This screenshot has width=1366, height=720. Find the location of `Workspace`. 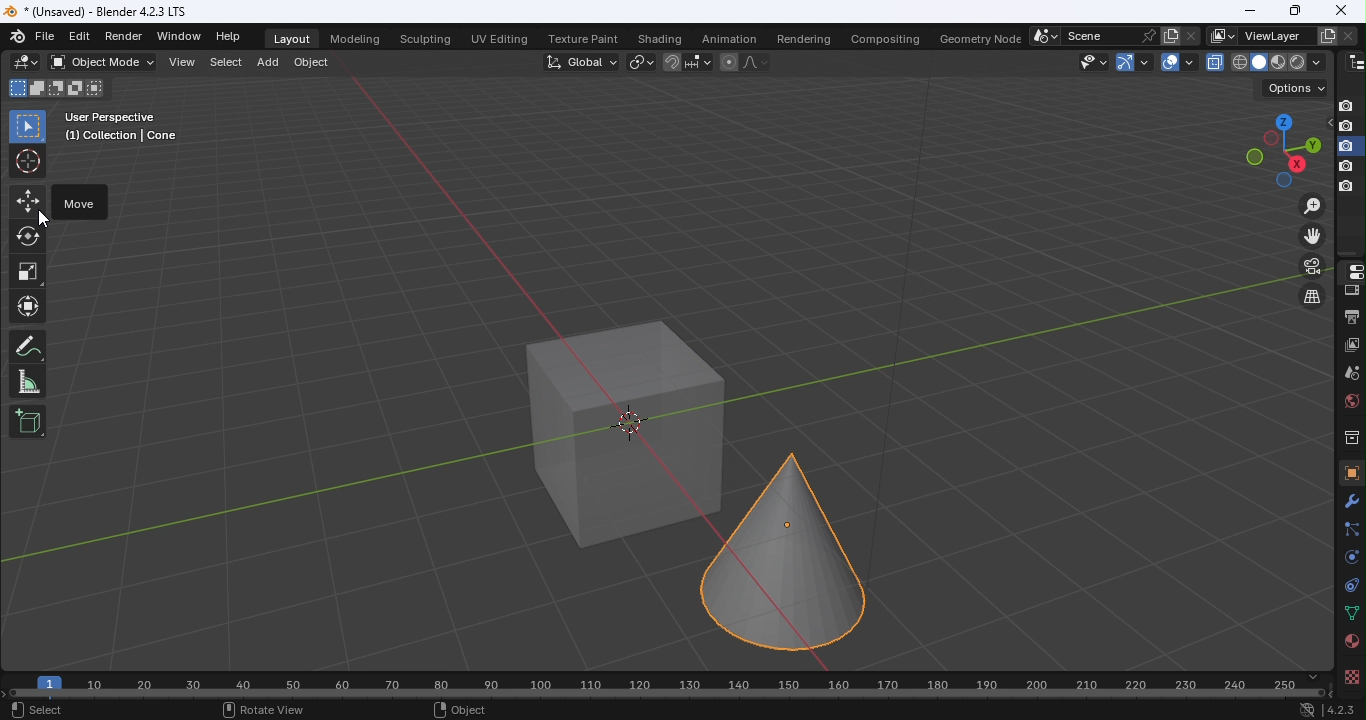

Workspace is located at coordinates (647, 389).